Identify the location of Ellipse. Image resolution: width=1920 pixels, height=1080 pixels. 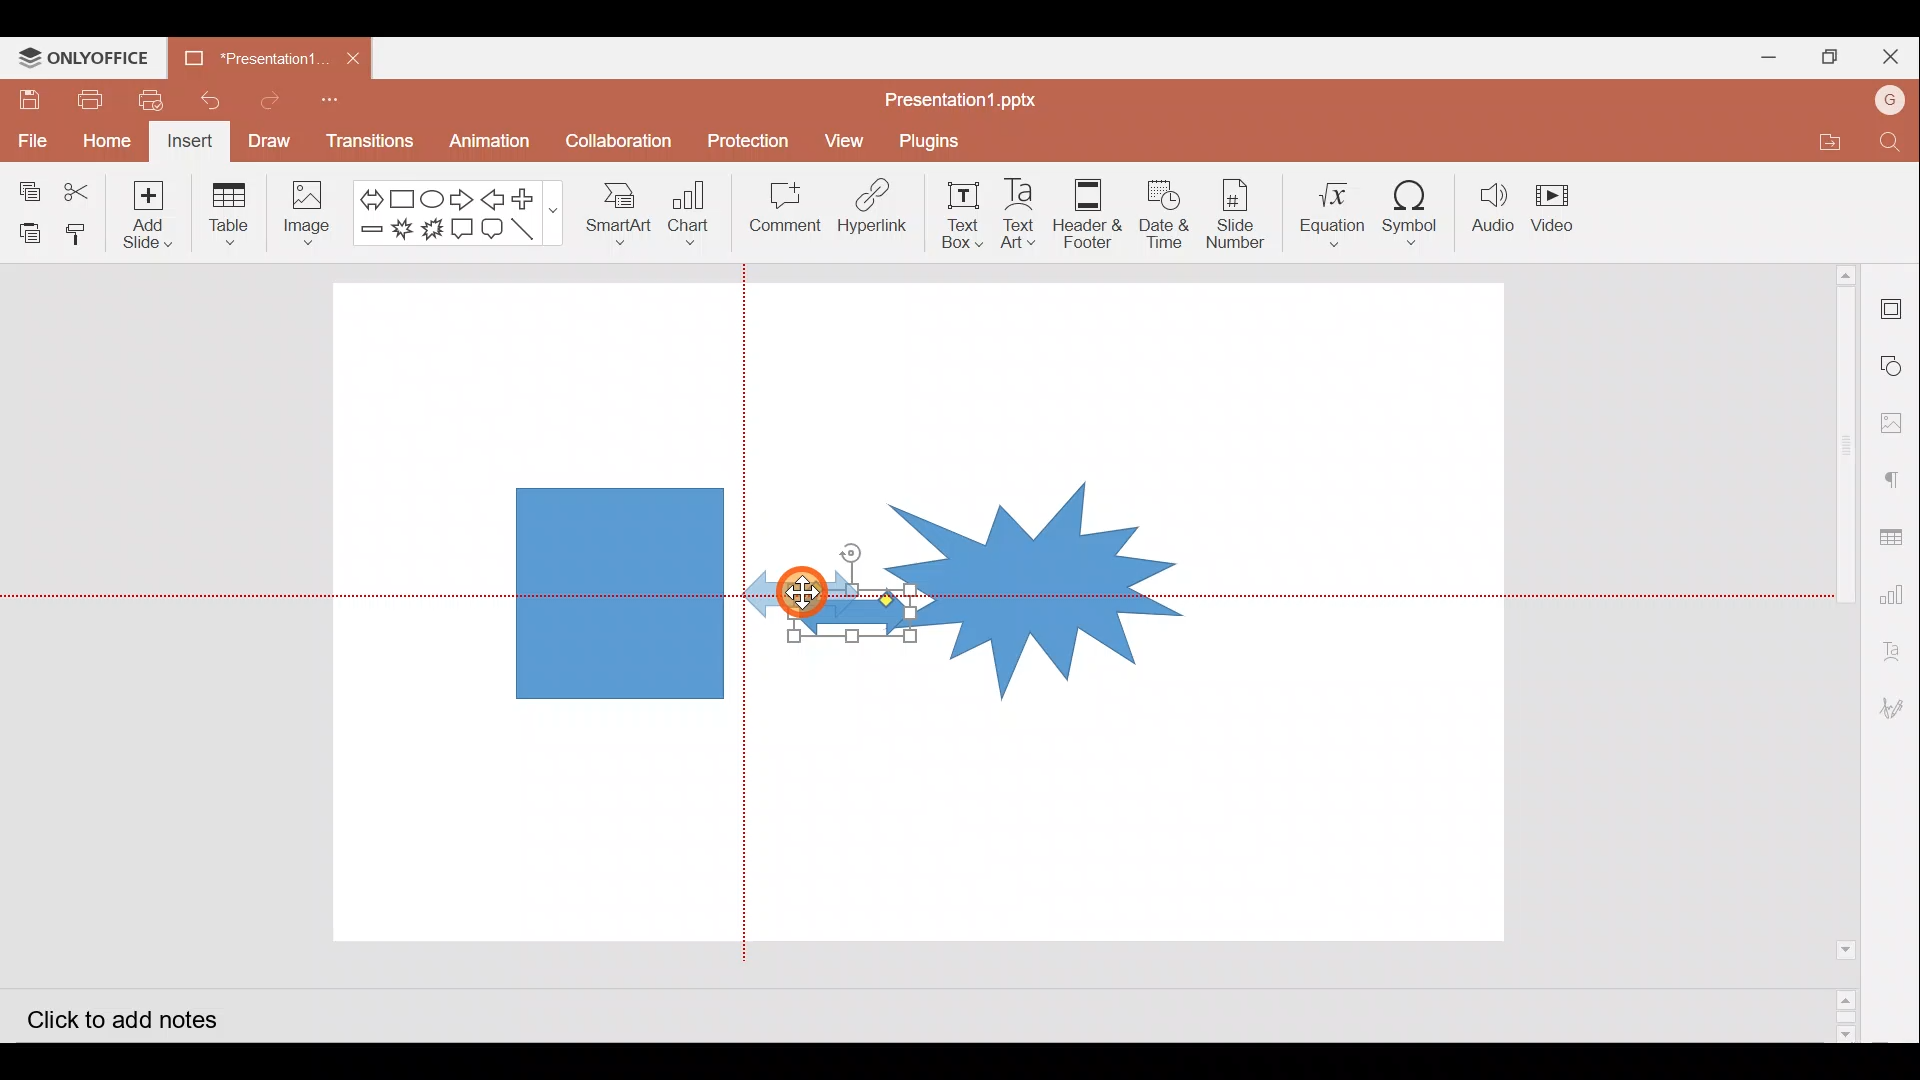
(431, 197).